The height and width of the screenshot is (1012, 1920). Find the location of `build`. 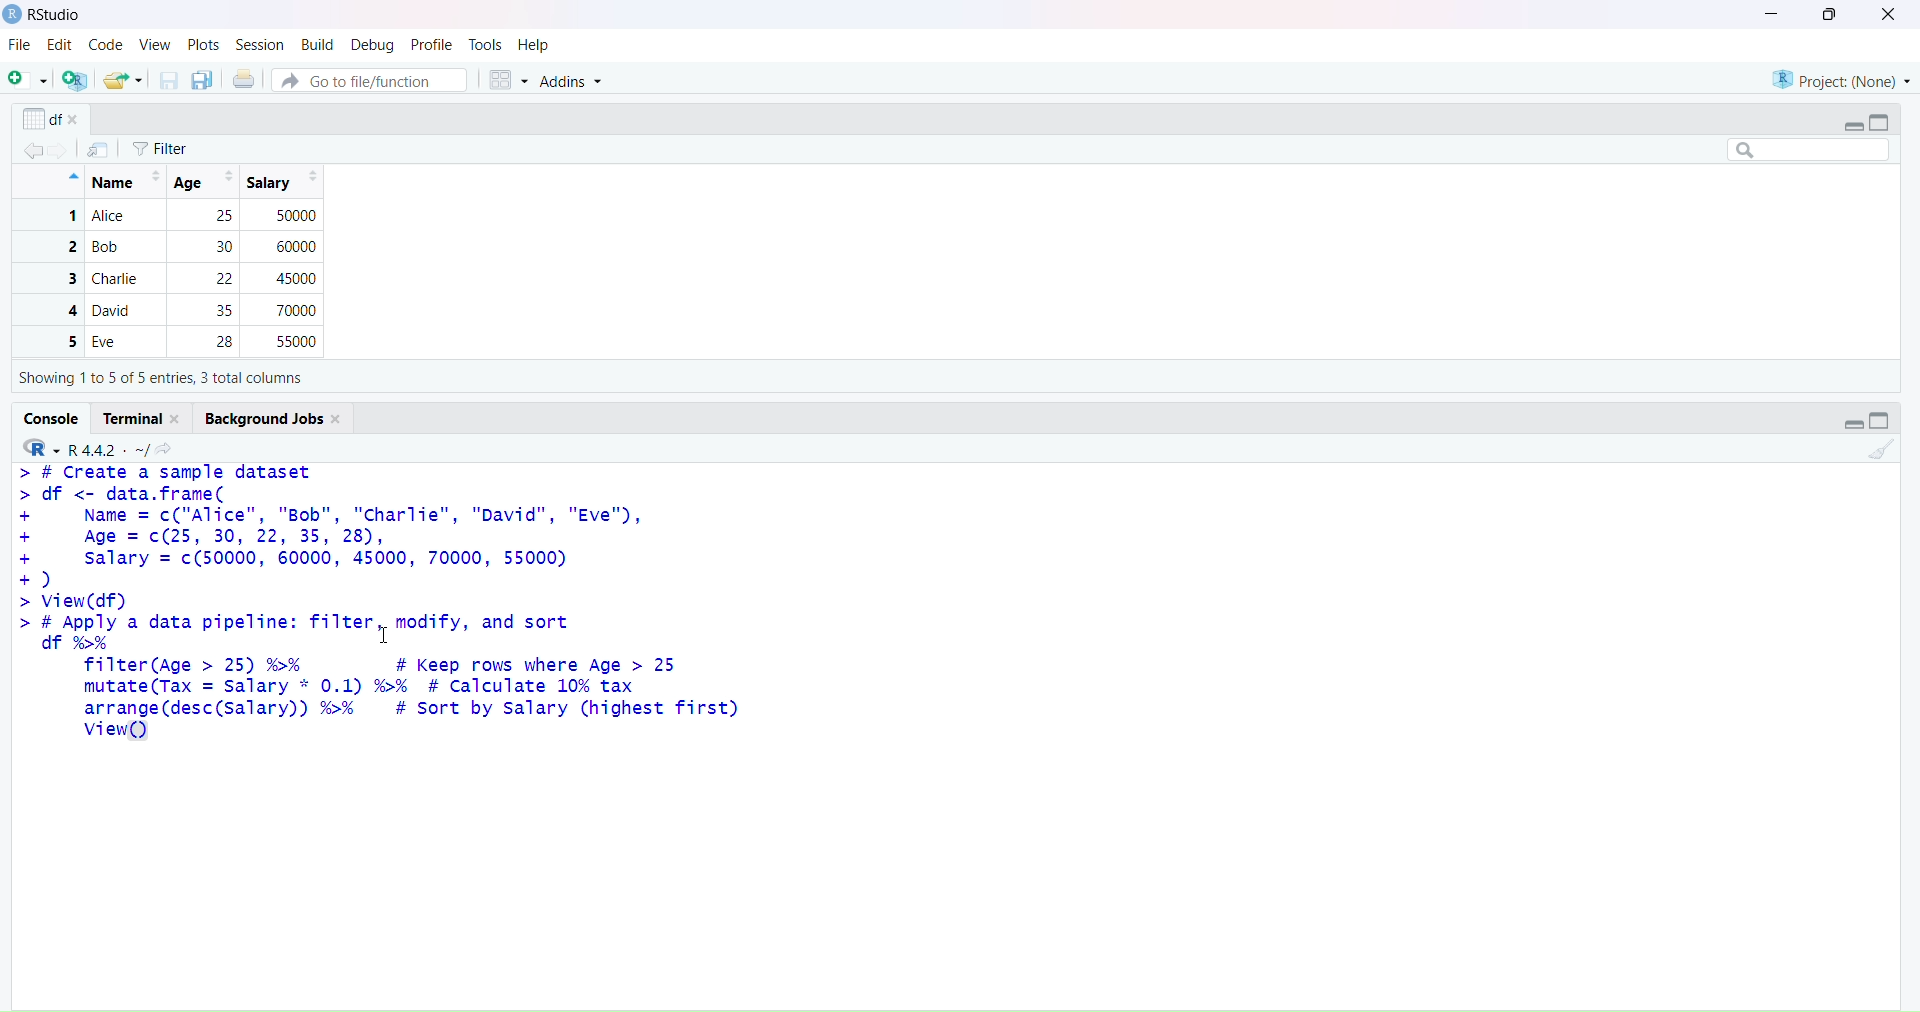

build is located at coordinates (319, 45).